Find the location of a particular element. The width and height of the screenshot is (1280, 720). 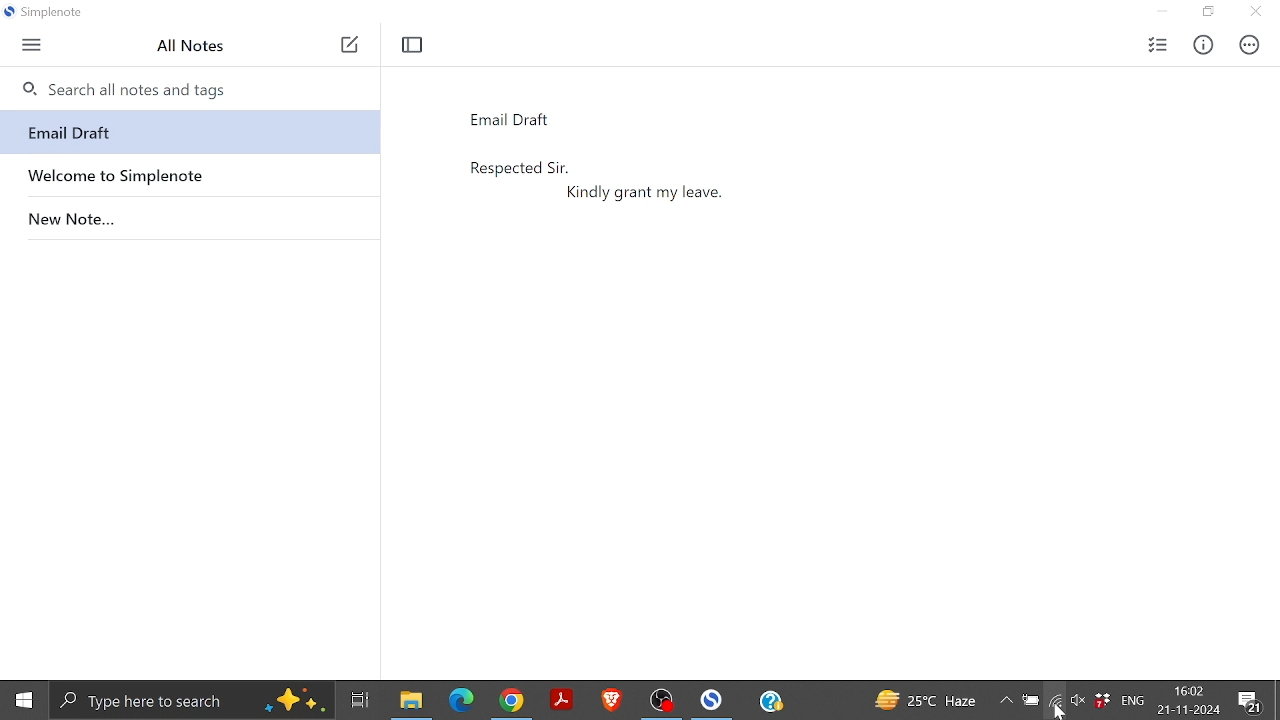

Add note is located at coordinates (349, 46).